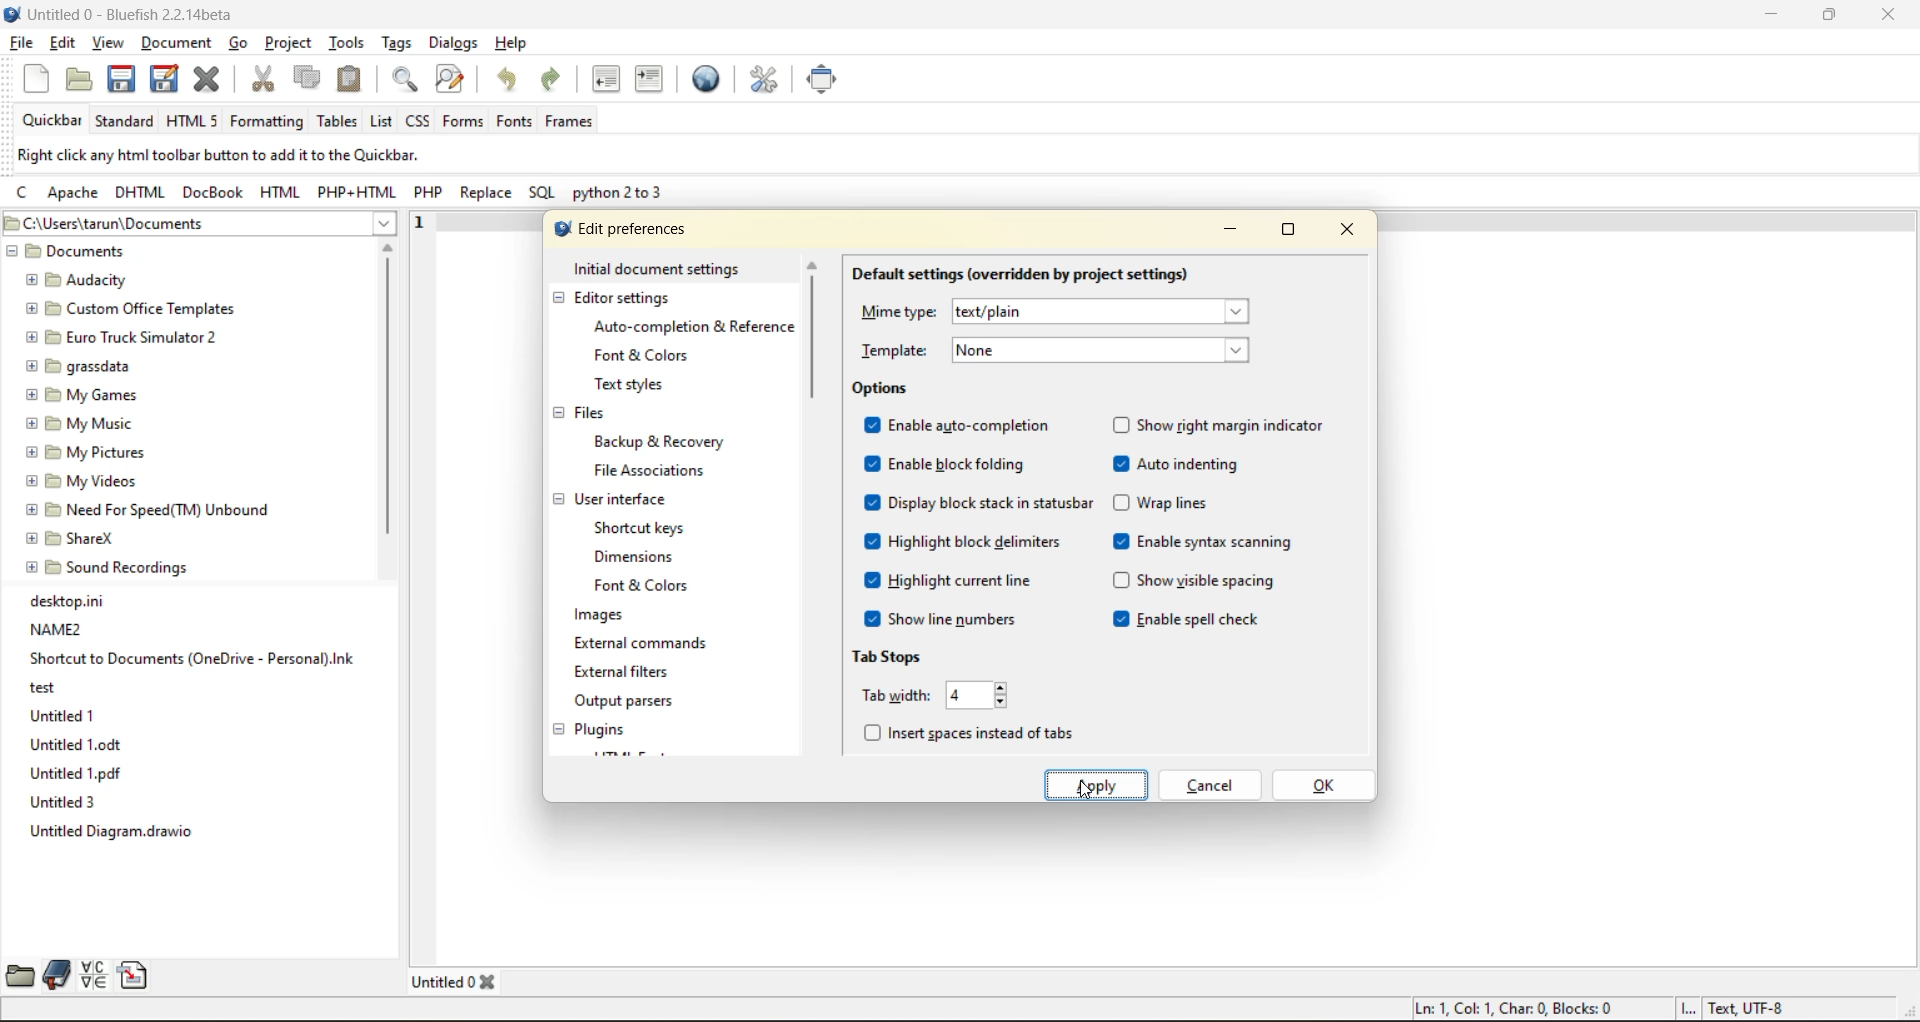 This screenshot has width=1920, height=1022. Describe the element at coordinates (1205, 541) in the screenshot. I see `enable syntax scanning` at that location.